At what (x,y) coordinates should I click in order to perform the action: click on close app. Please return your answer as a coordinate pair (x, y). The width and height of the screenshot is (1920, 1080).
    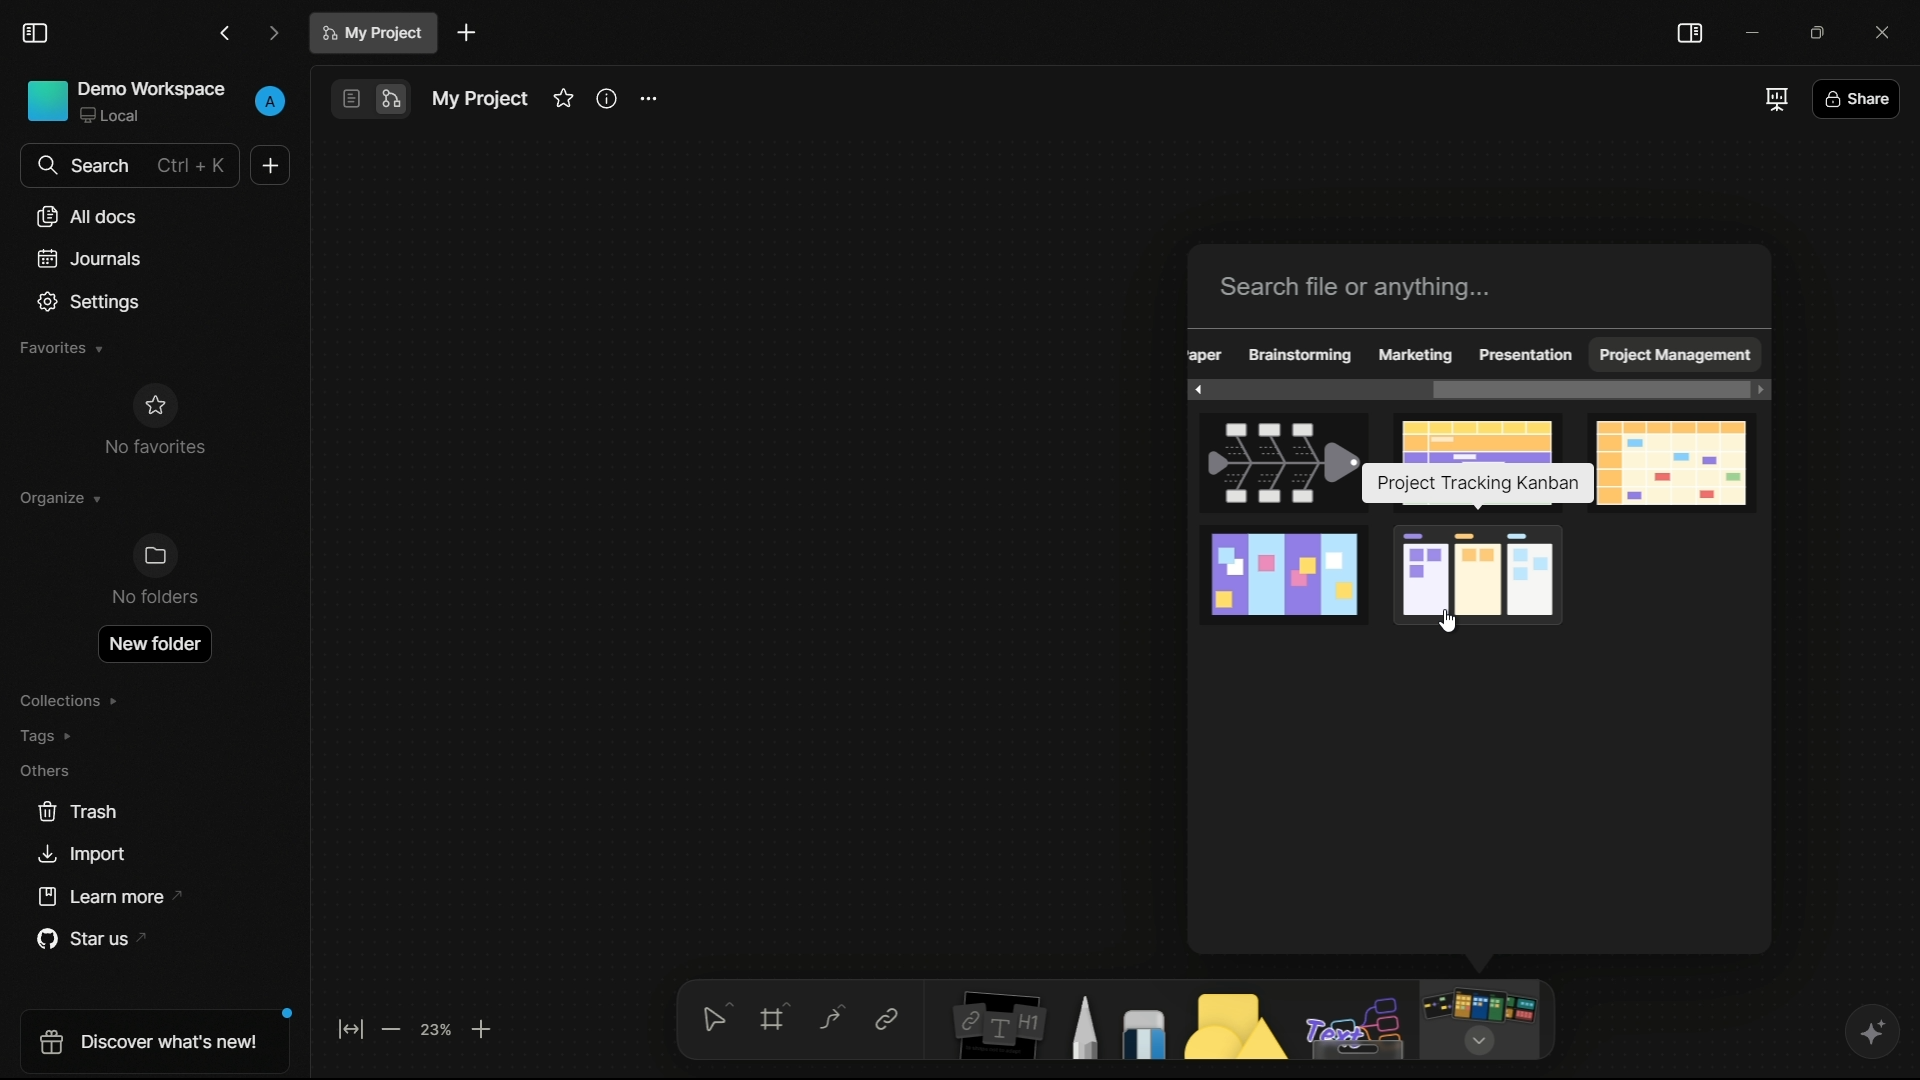
    Looking at the image, I should click on (1888, 32).